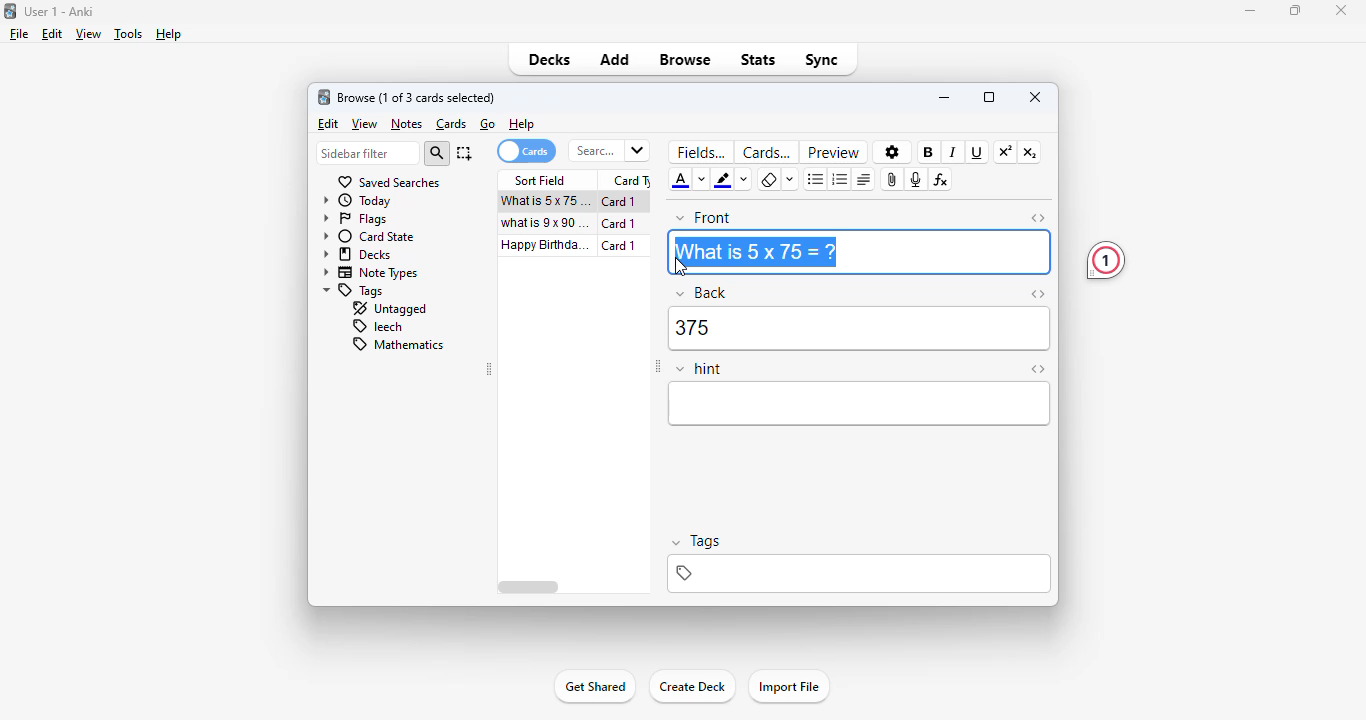 Image resolution: width=1366 pixels, height=720 pixels. What do you see at coordinates (942, 179) in the screenshot?
I see `equations` at bounding box center [942, 179].